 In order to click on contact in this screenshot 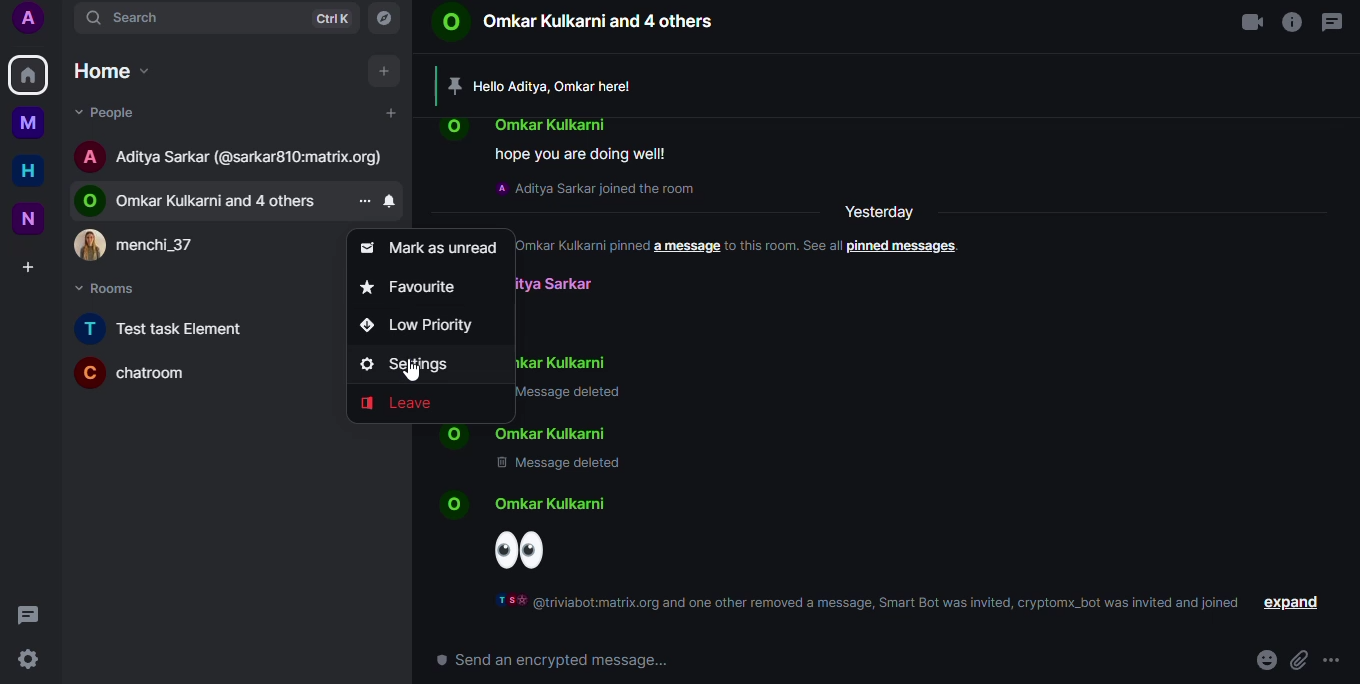, I will do `click(152, 243)`.